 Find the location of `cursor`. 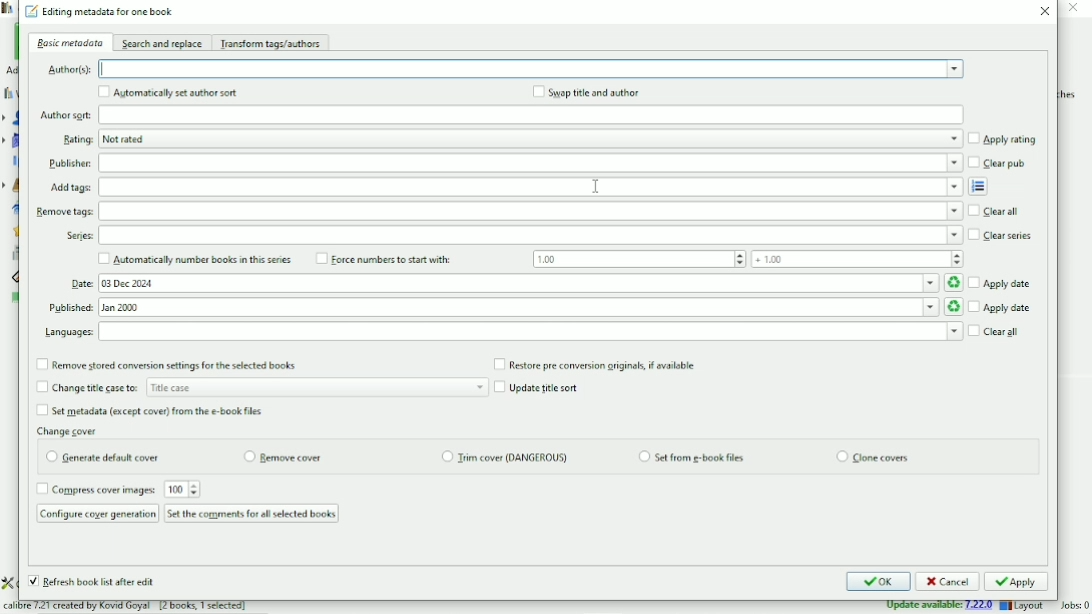

cursor is located at coordinates (599, 184).